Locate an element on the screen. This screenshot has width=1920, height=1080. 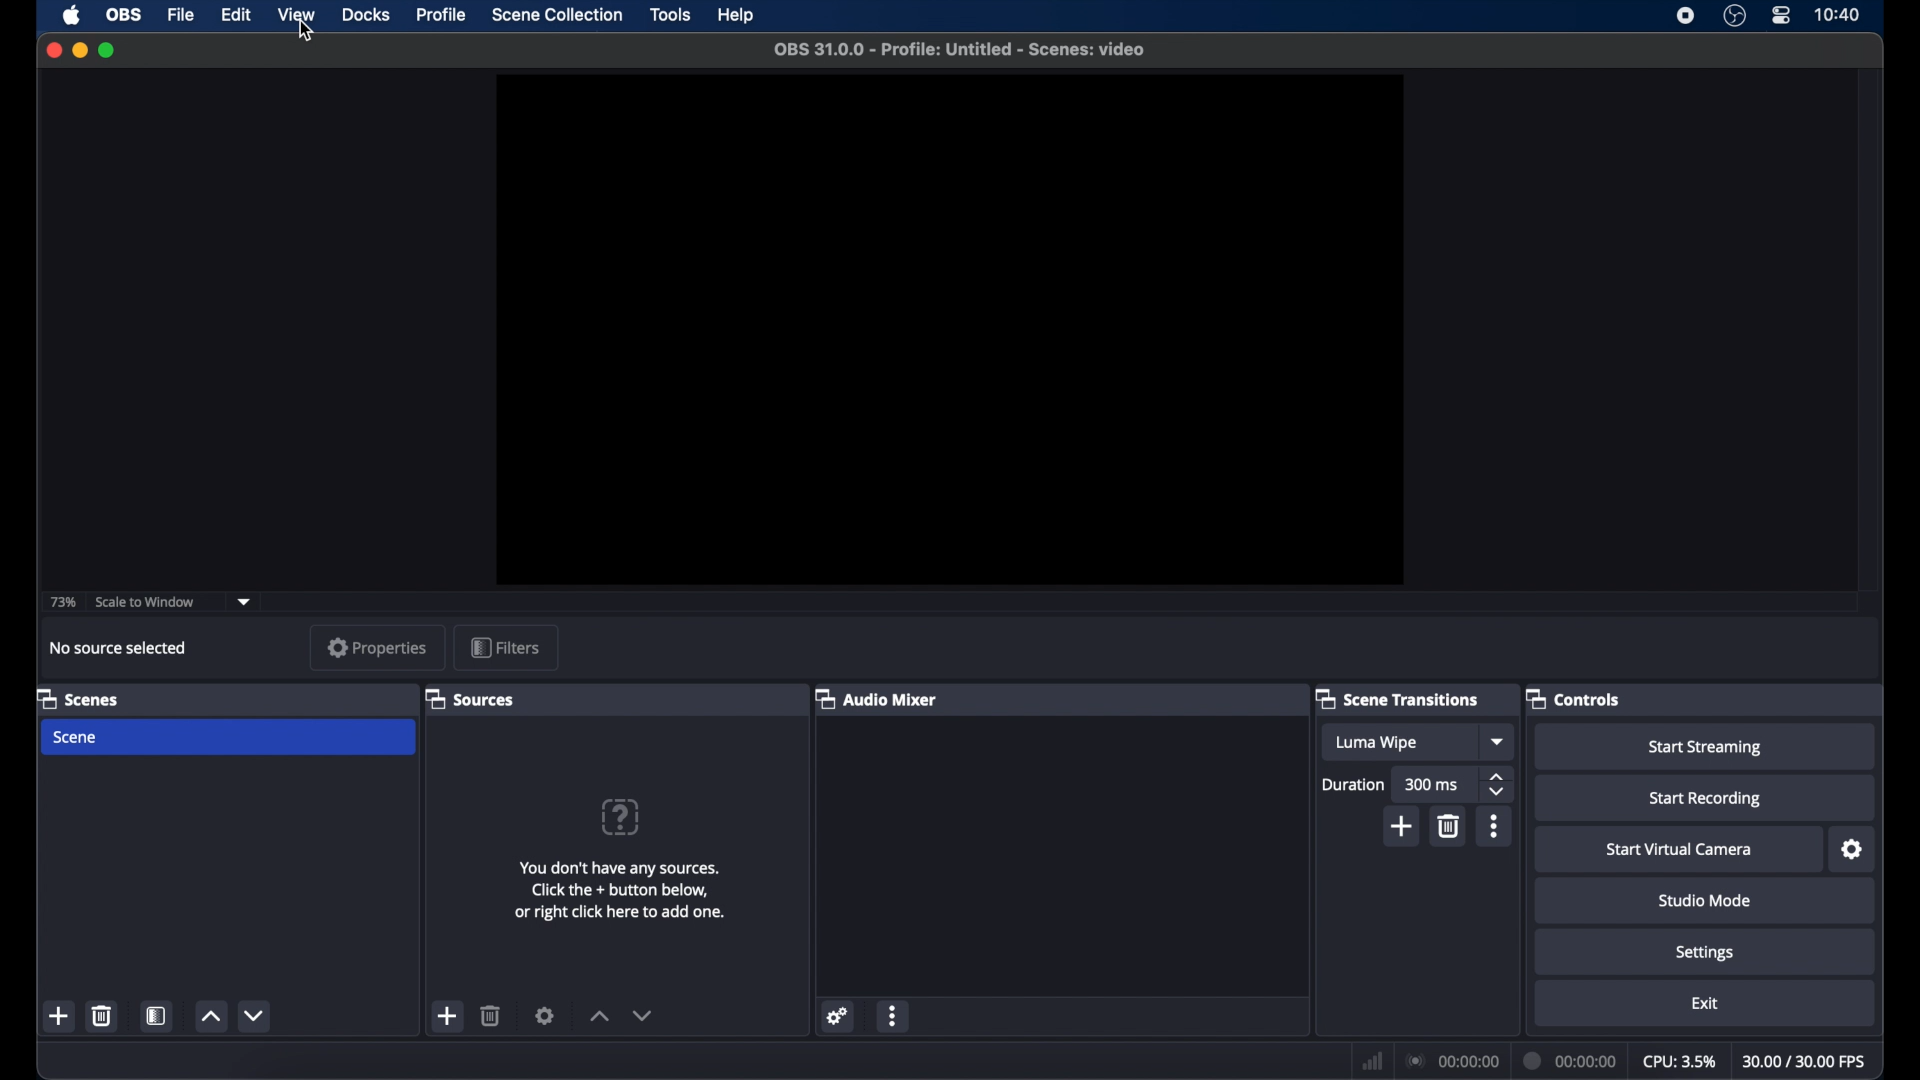
dropdown is located at coordinates (245, 600).